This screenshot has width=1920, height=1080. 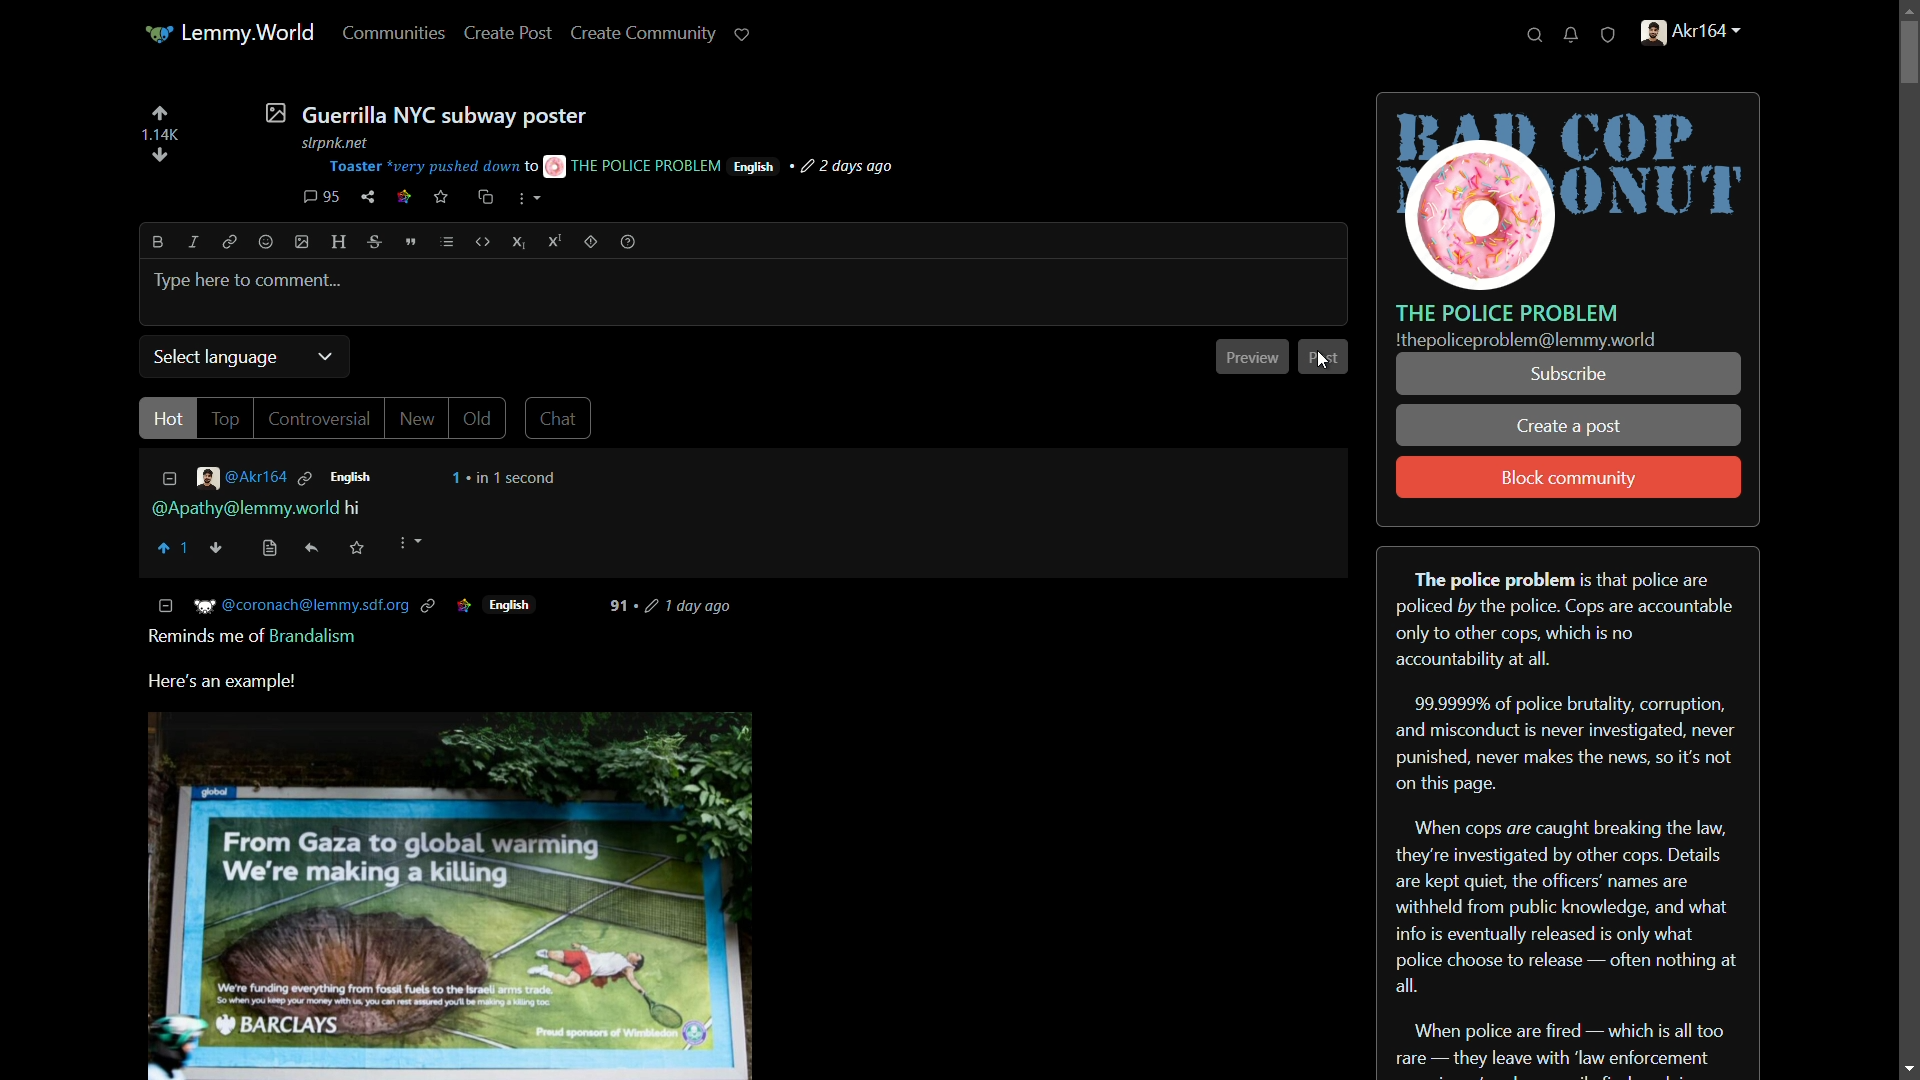 I want to click on TOP, so click(x=228, y=420).